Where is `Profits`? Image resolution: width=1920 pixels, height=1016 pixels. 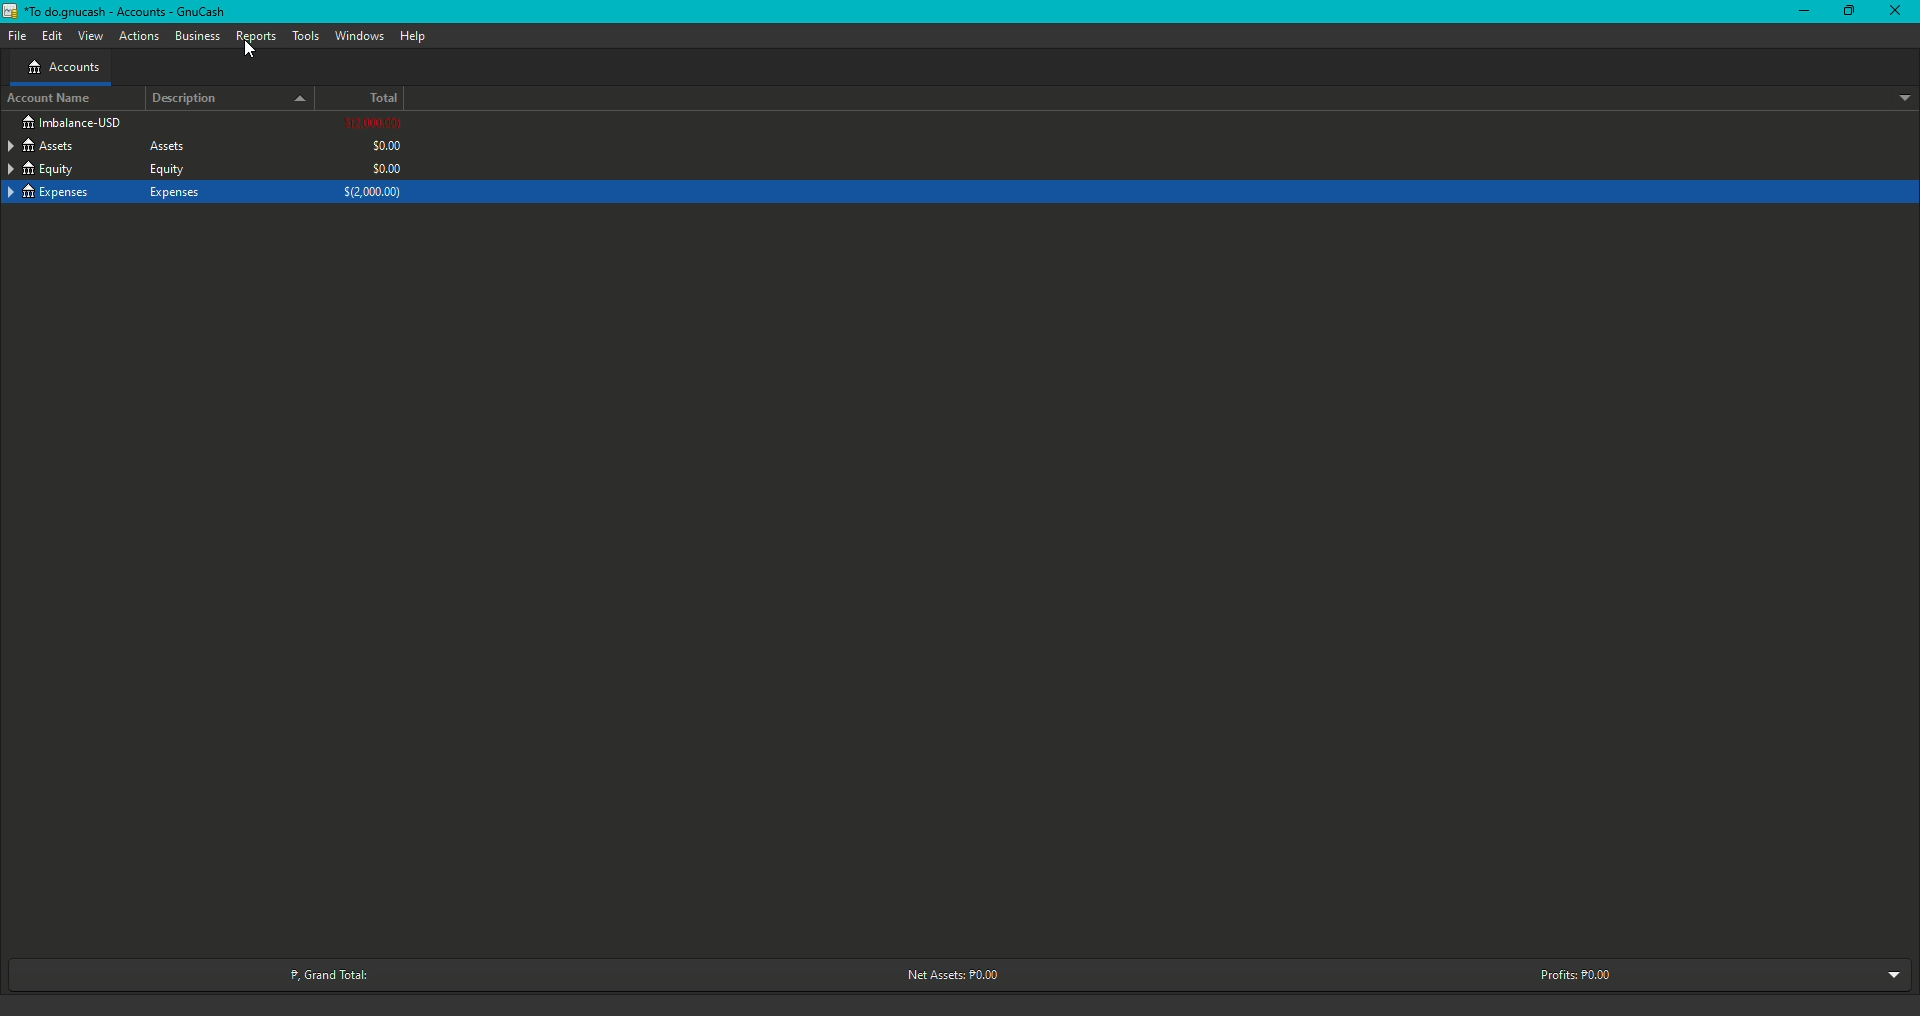 Profits is located at coordinates (1576, 973).